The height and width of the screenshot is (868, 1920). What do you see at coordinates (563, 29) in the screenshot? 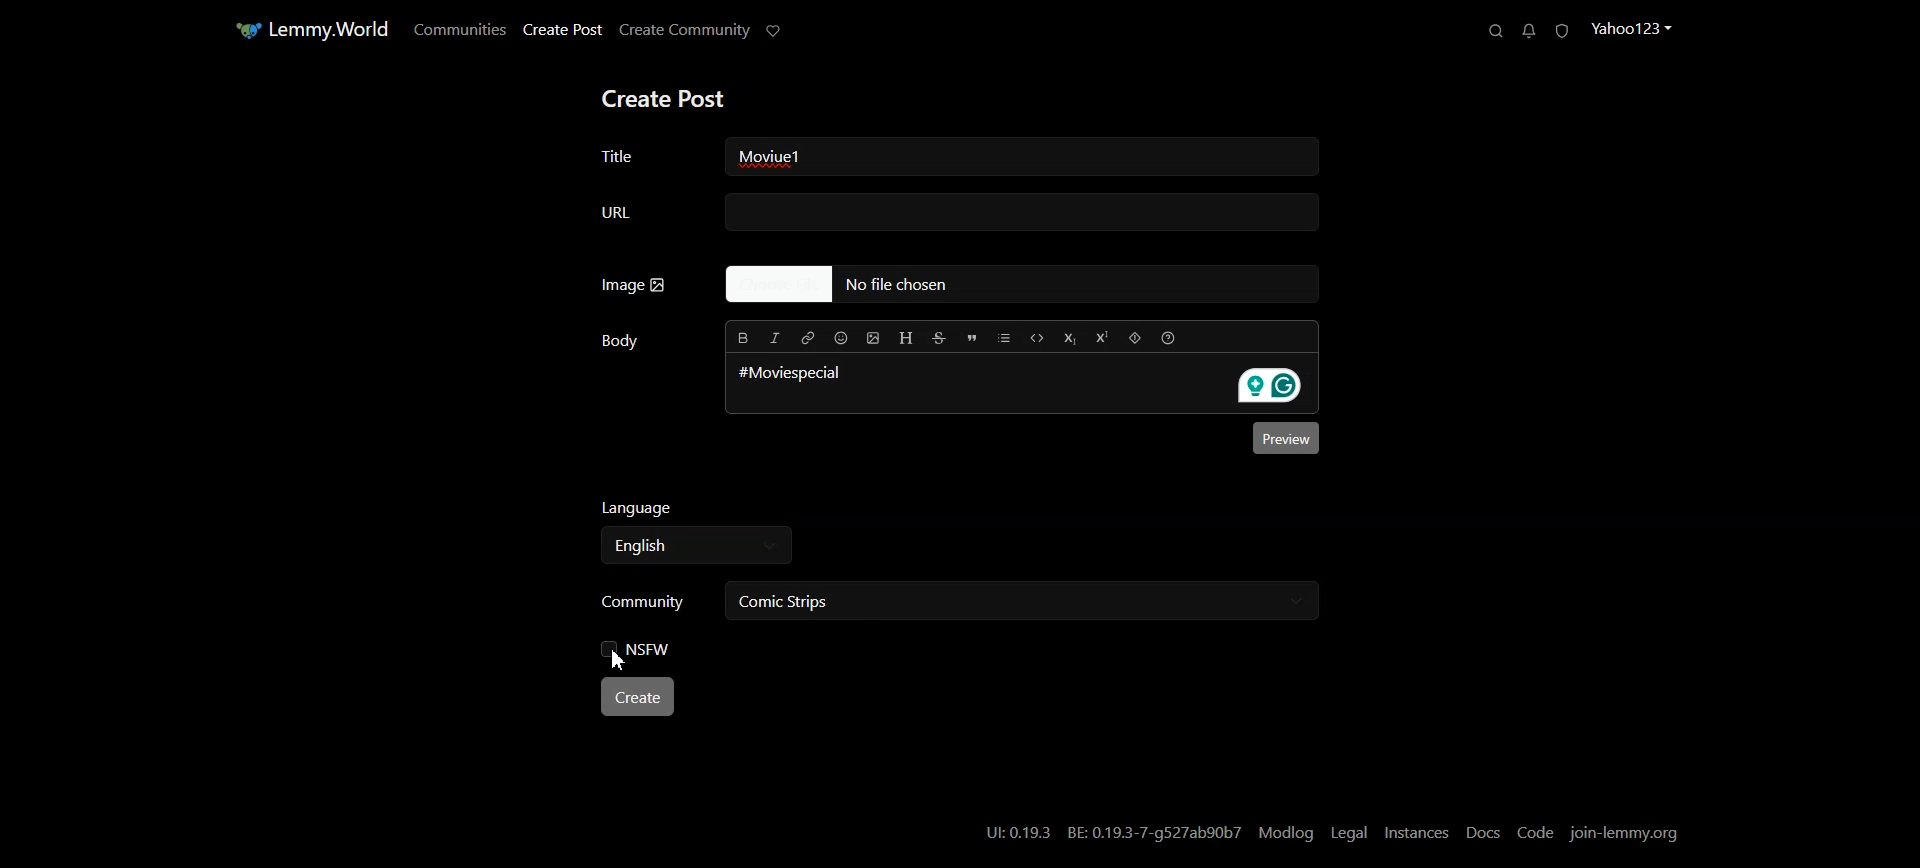
I see `Create Post` at bounding box center [563, 29].